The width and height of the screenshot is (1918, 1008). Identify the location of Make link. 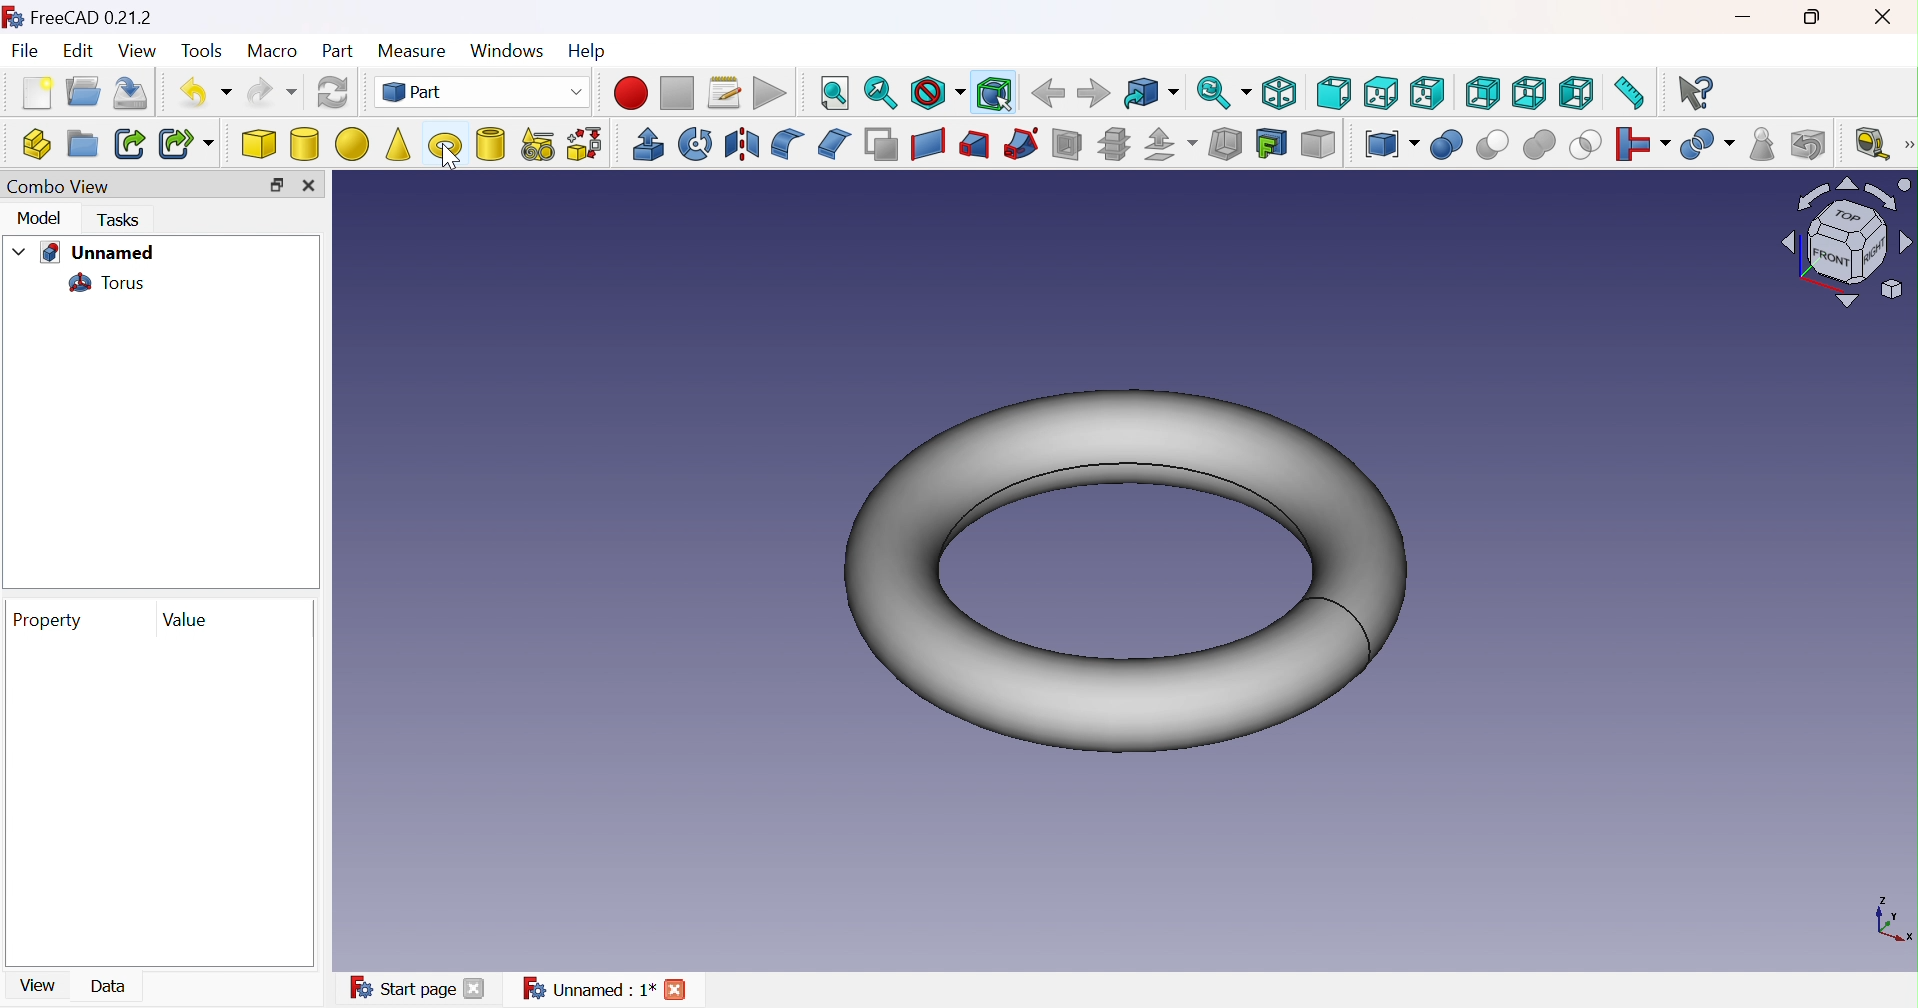
(131, 143).